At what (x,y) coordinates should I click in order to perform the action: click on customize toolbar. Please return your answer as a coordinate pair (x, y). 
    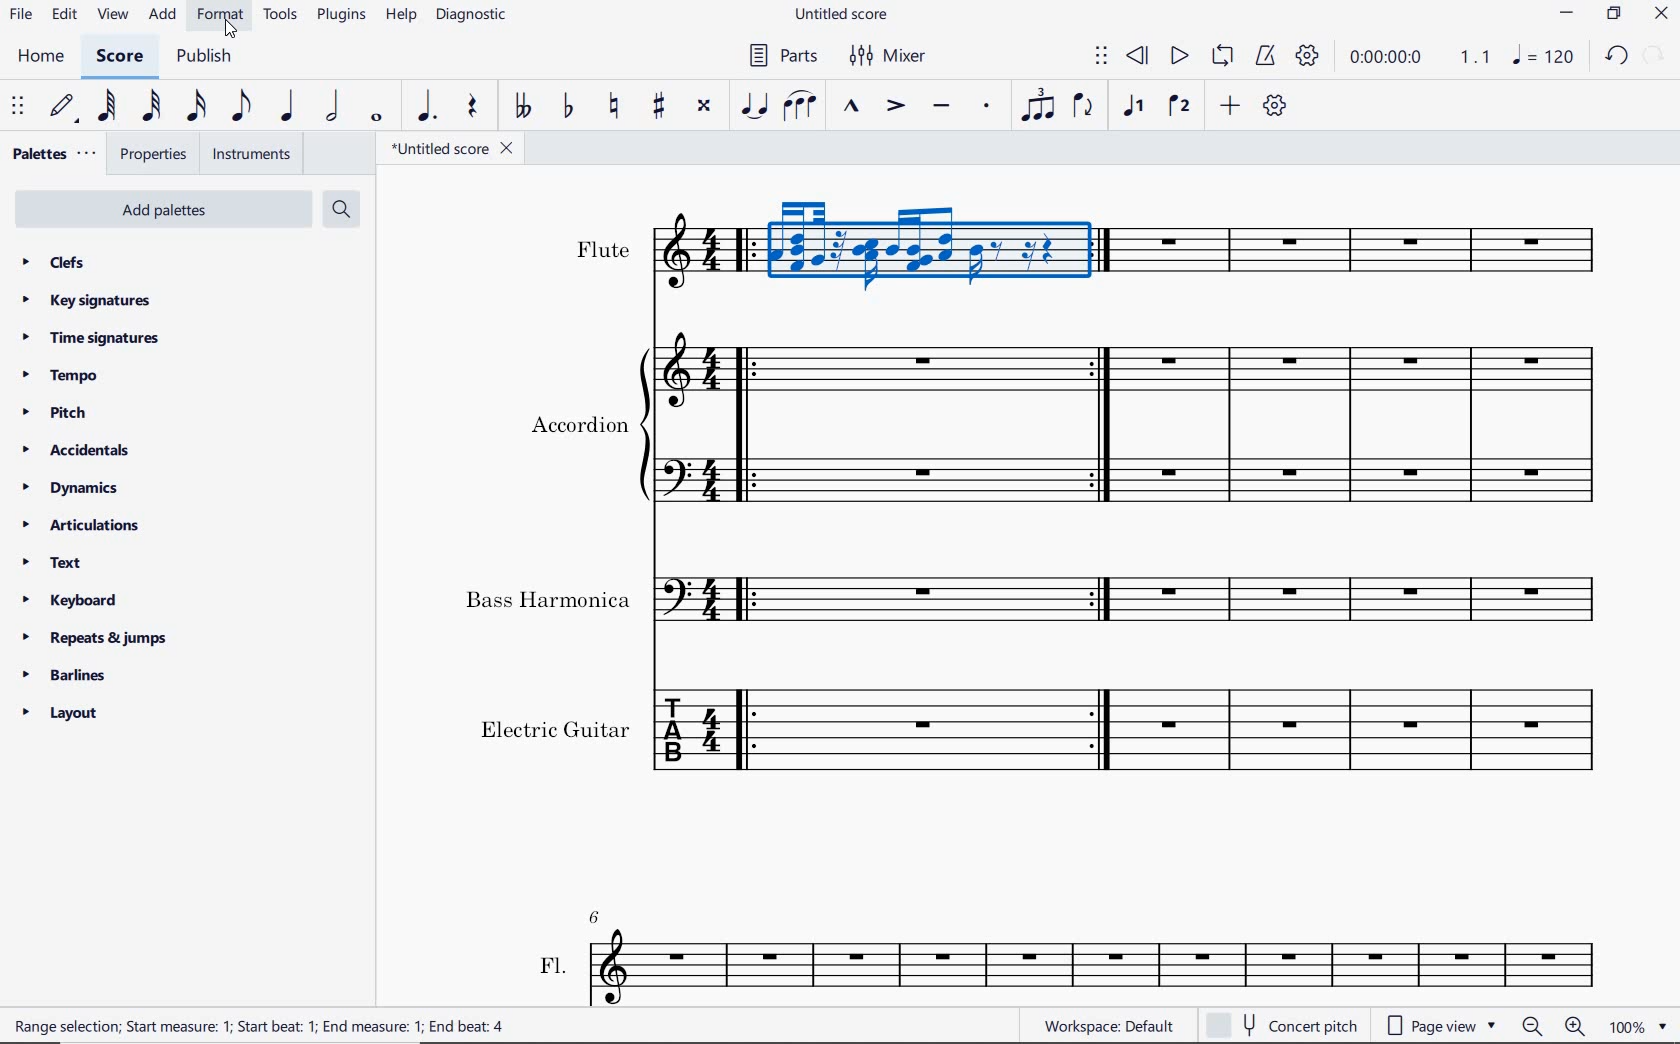
    Looking at the image, I should click on (1276, 105).